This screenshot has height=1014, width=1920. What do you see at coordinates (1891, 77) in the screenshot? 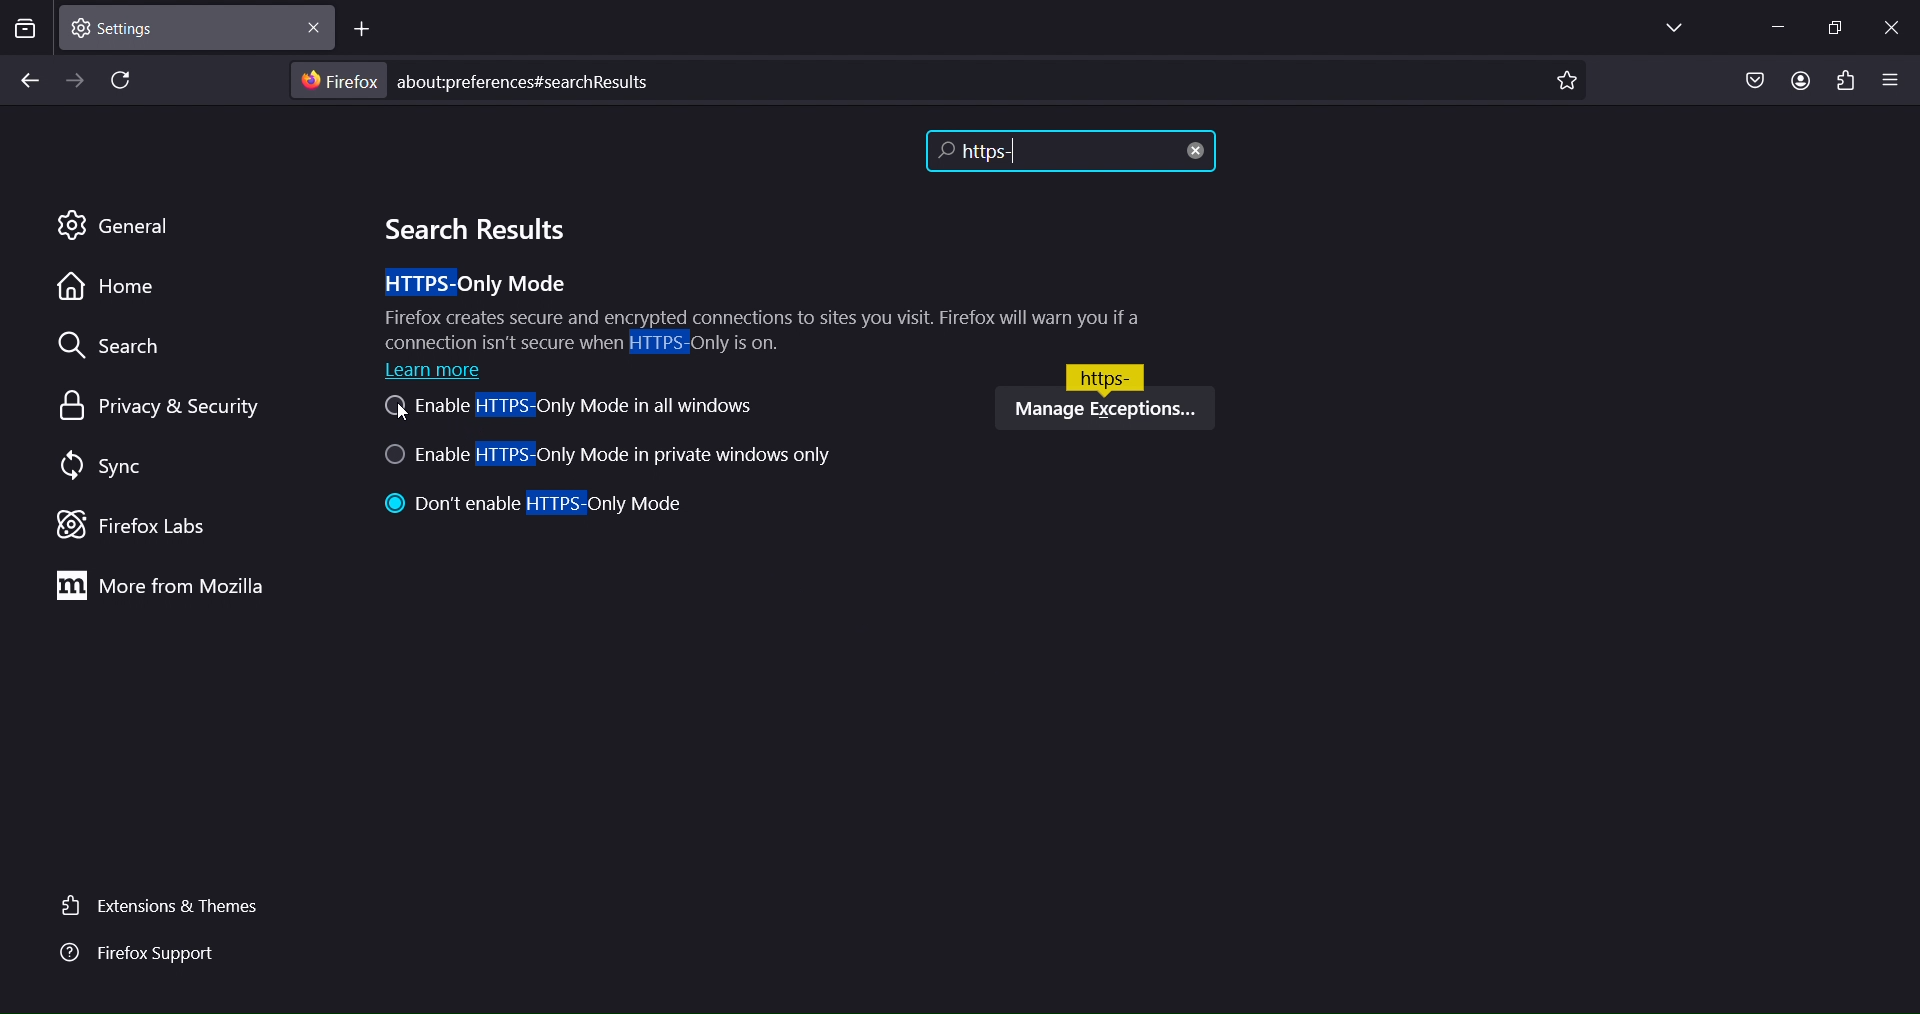
I see `open applicationmenu` at bounding box center [1891, 77].